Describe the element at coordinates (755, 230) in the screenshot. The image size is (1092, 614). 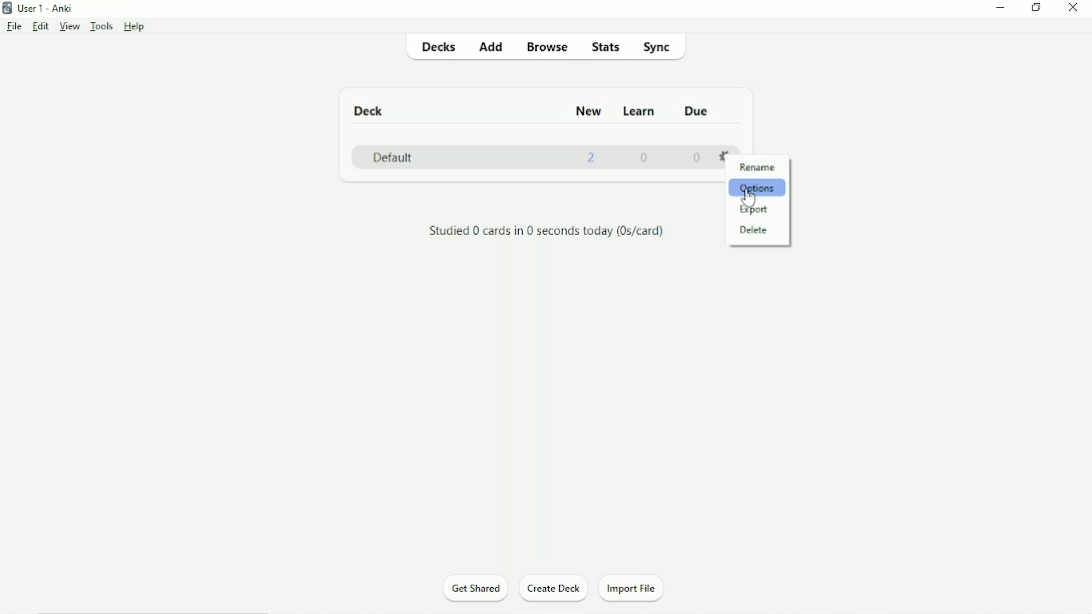
I see `Delete` at that location.